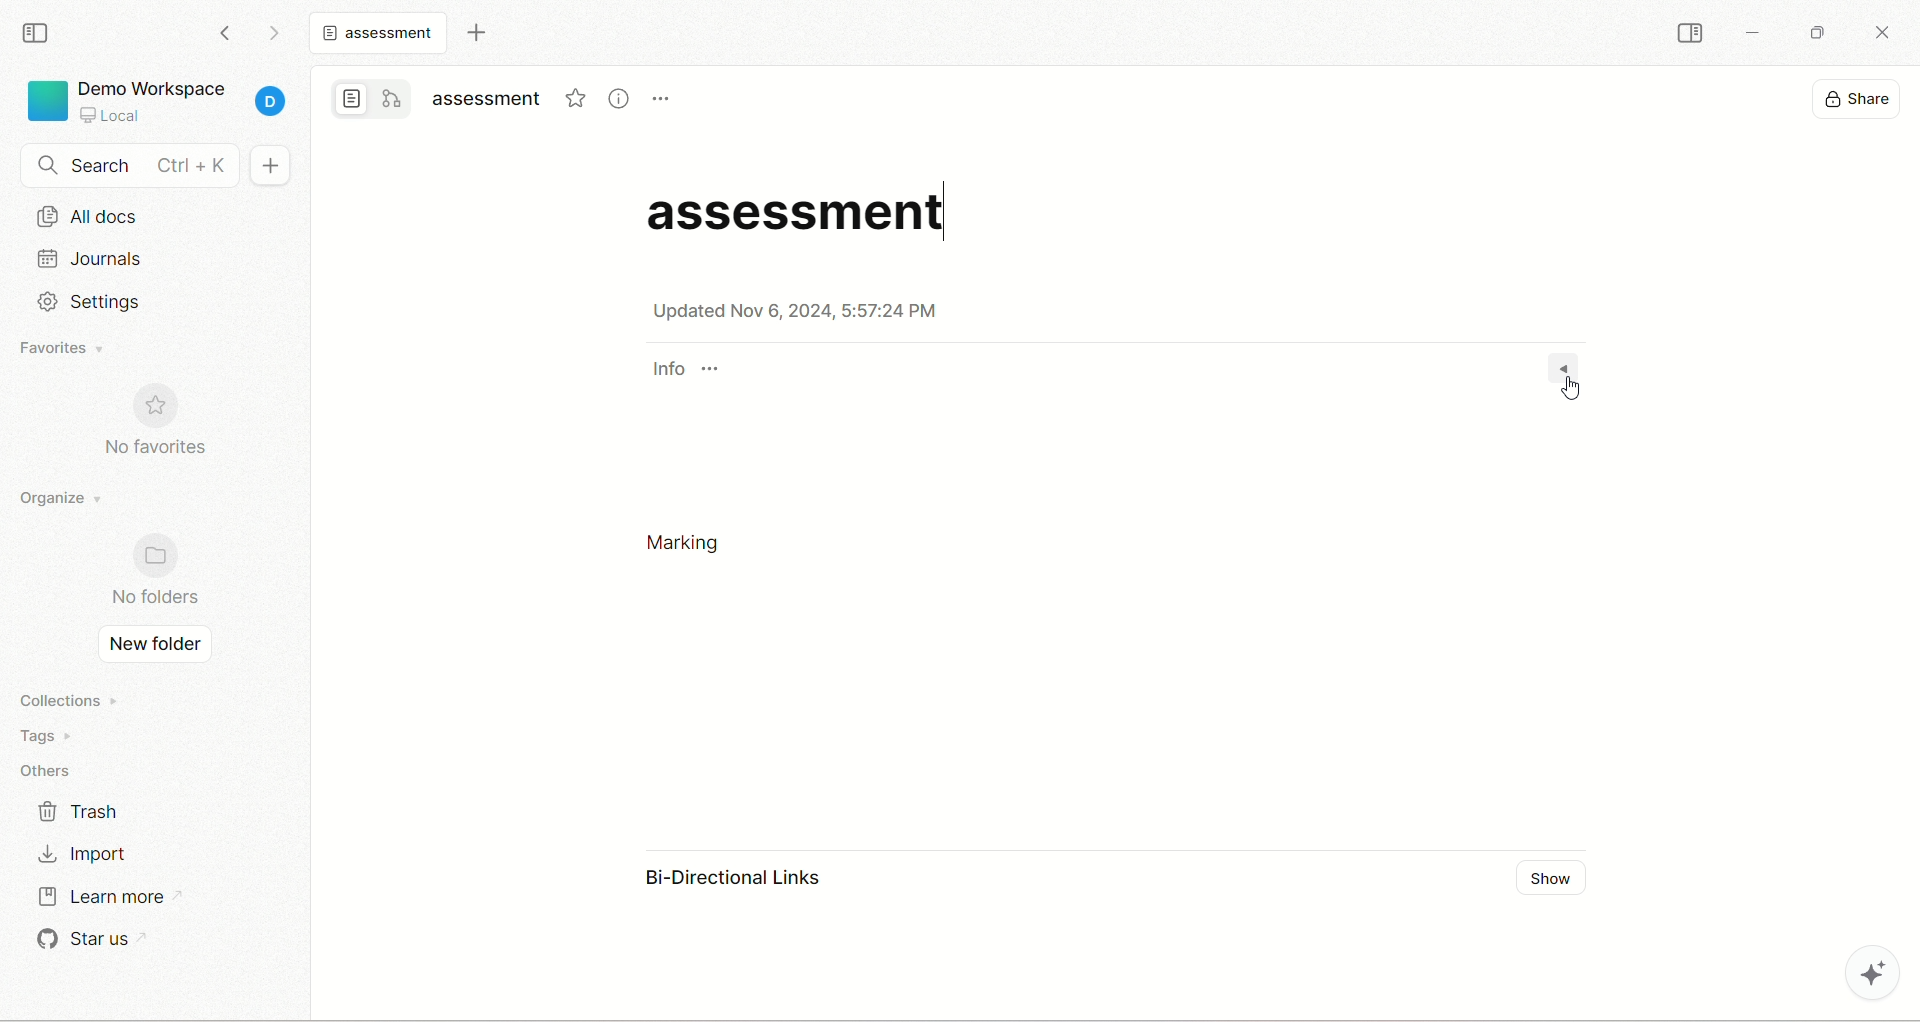 The image size is (1920, 1022). Describe the element at coordinates (1861, 99) in the screenshot. I see `share` at that location.